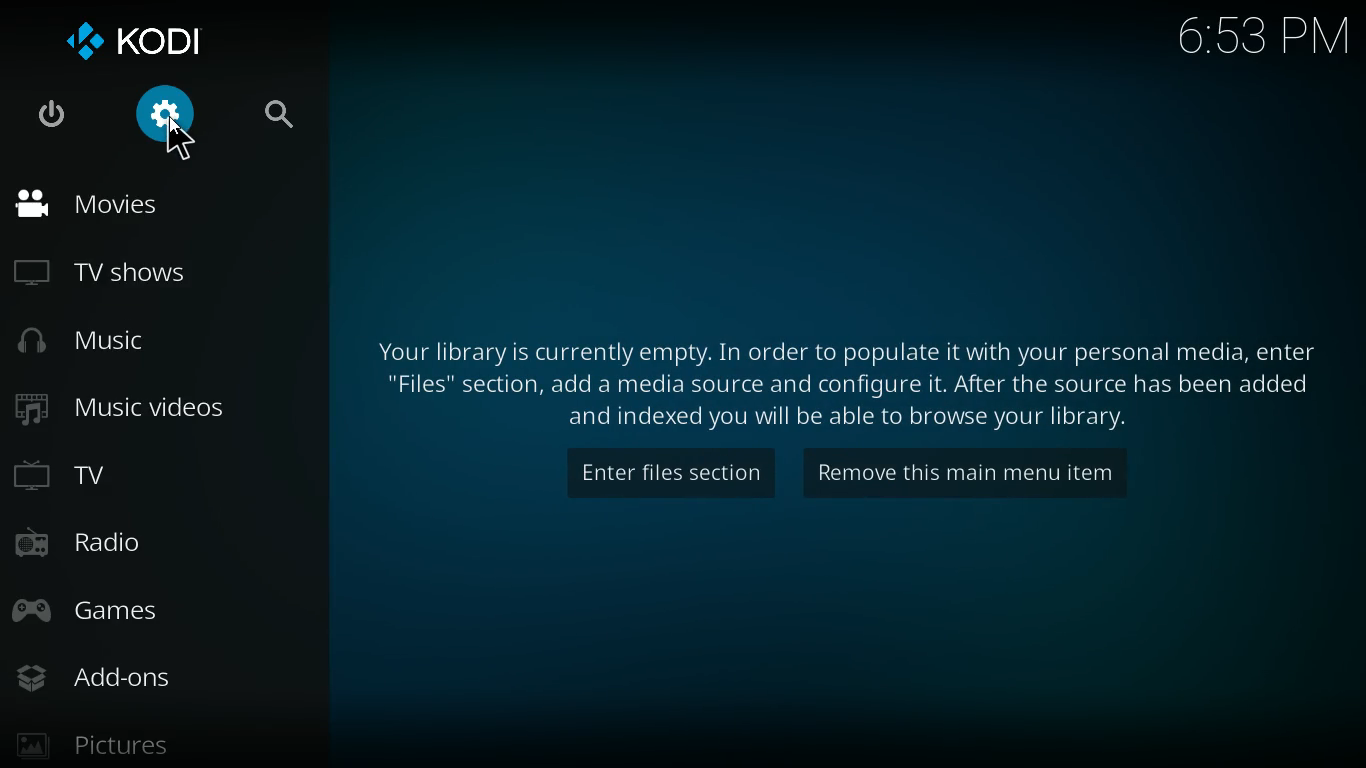 This screenshot has width=1366, height=768. Describe the element at coordinates (121, 275) in the screenshot. I see `tv shows` at that location.